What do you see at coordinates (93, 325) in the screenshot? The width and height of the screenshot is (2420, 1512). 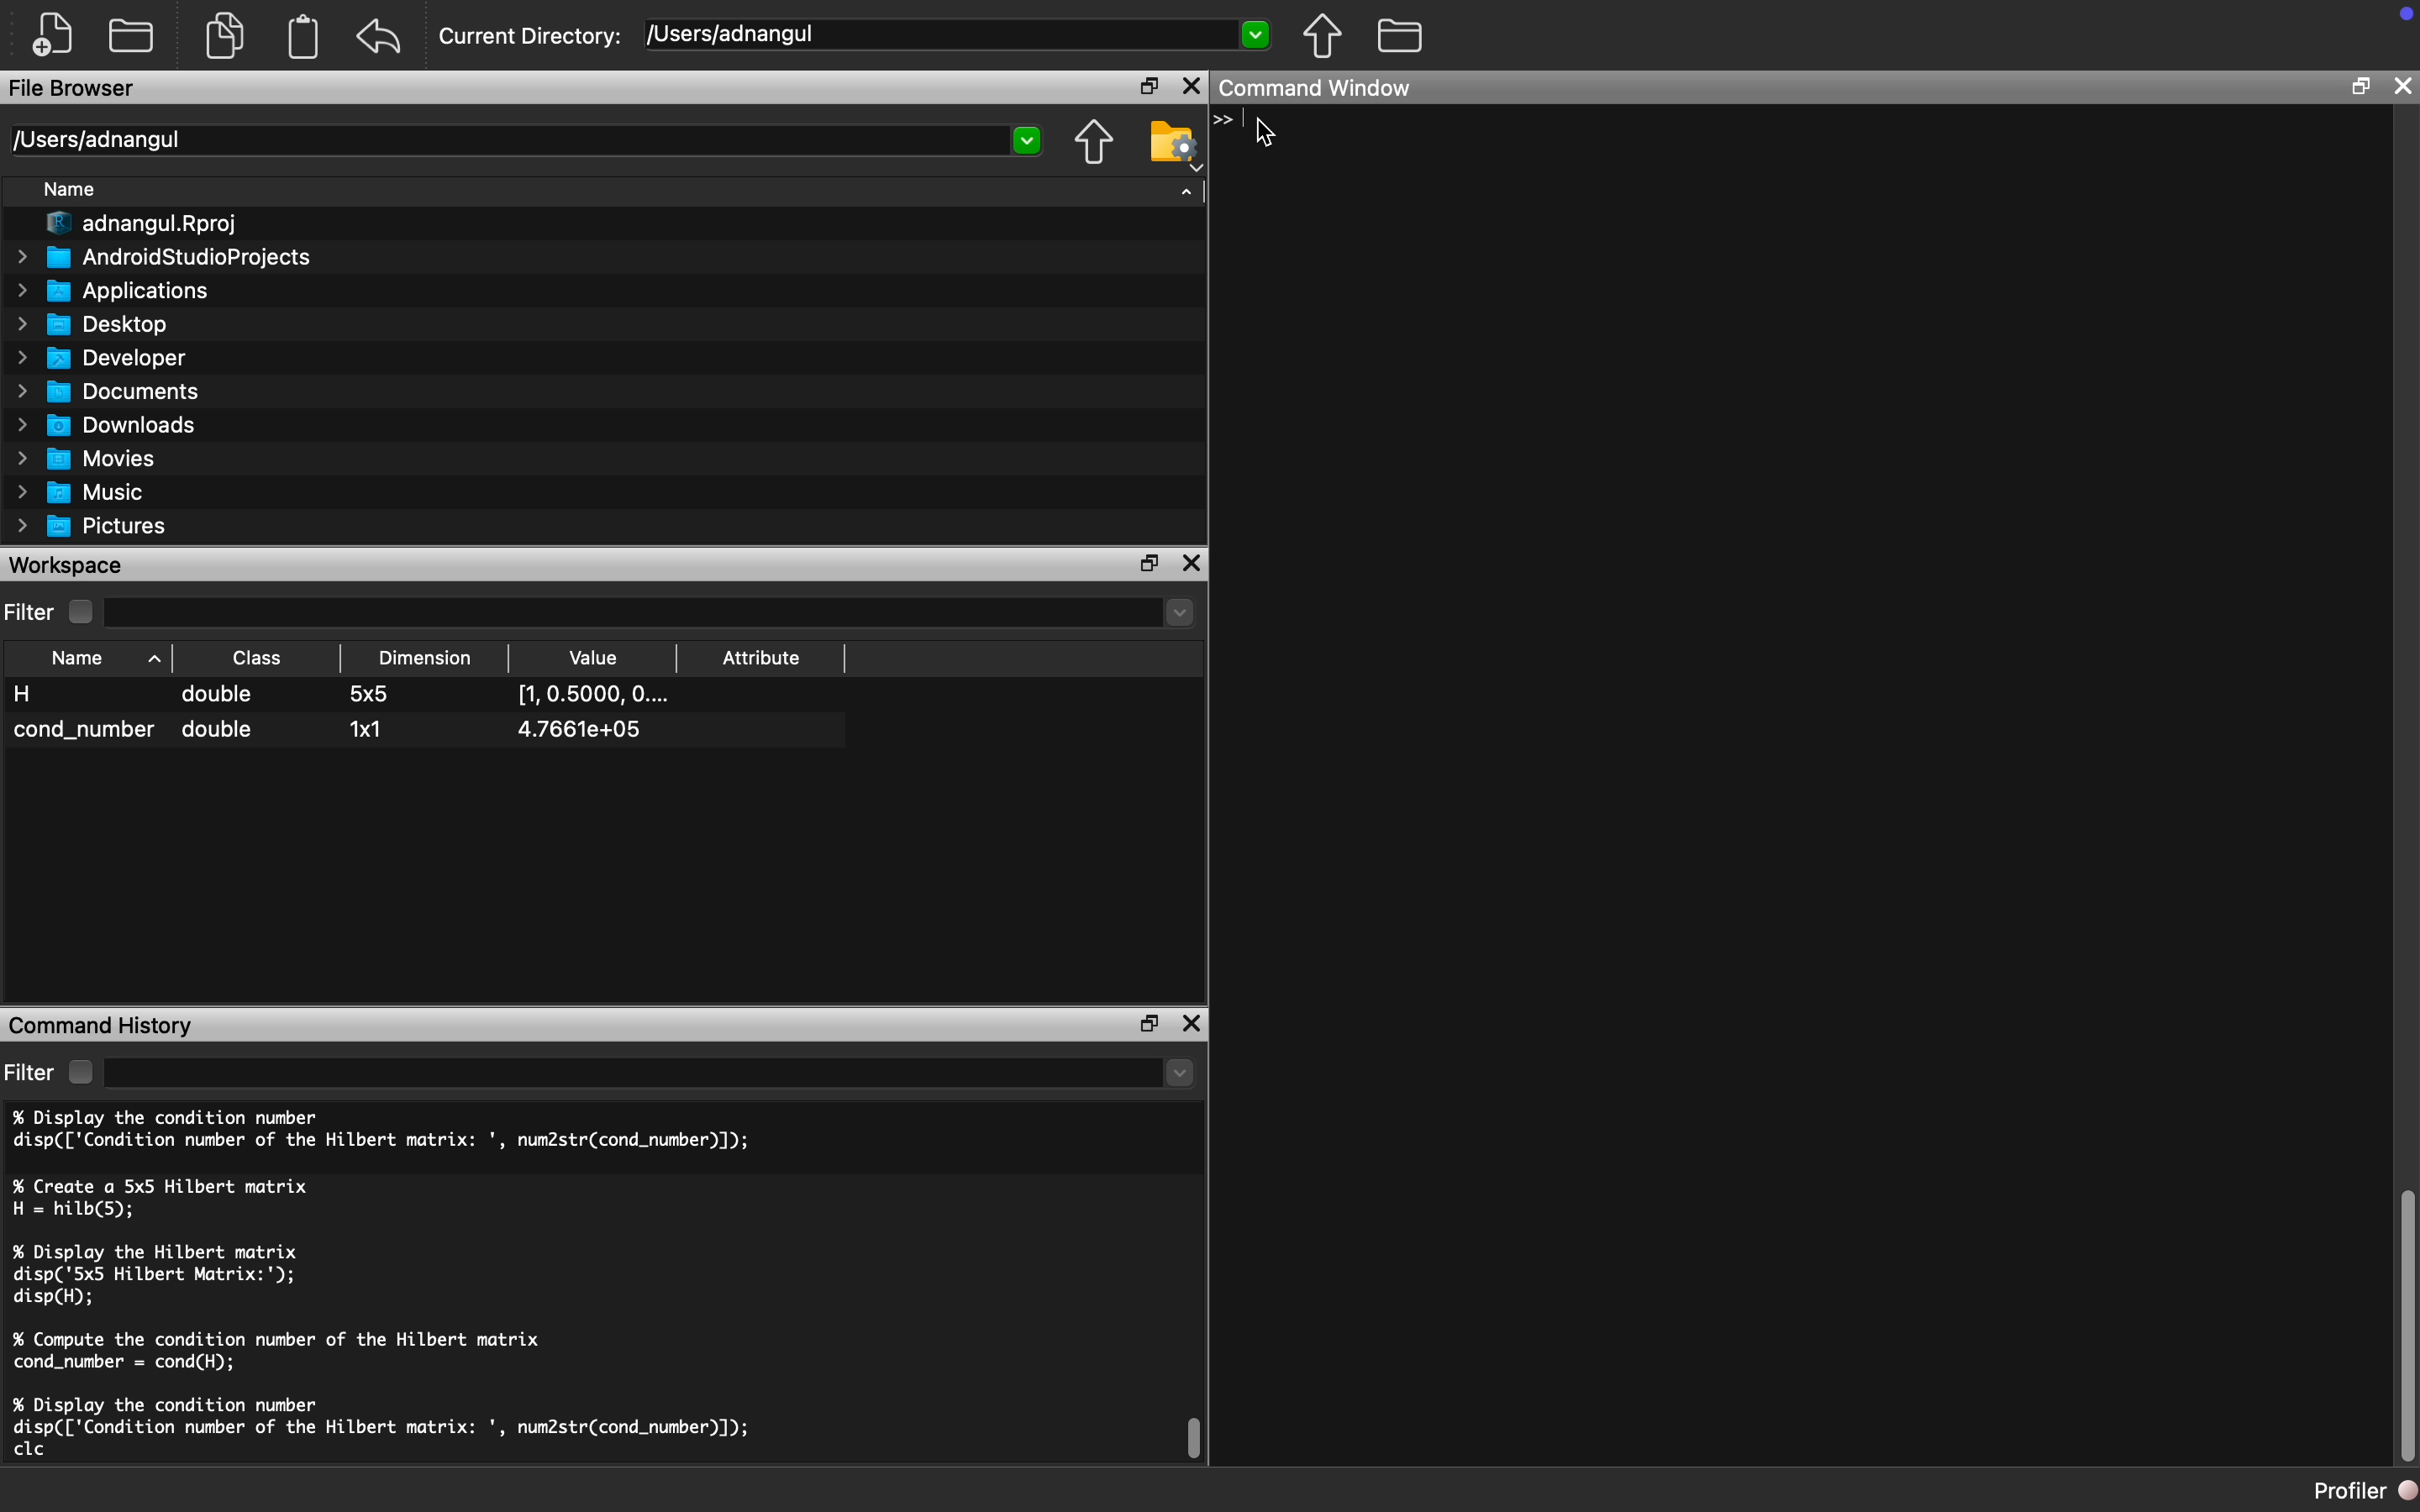 I see `Desktop` at bounding box center [93, 325].